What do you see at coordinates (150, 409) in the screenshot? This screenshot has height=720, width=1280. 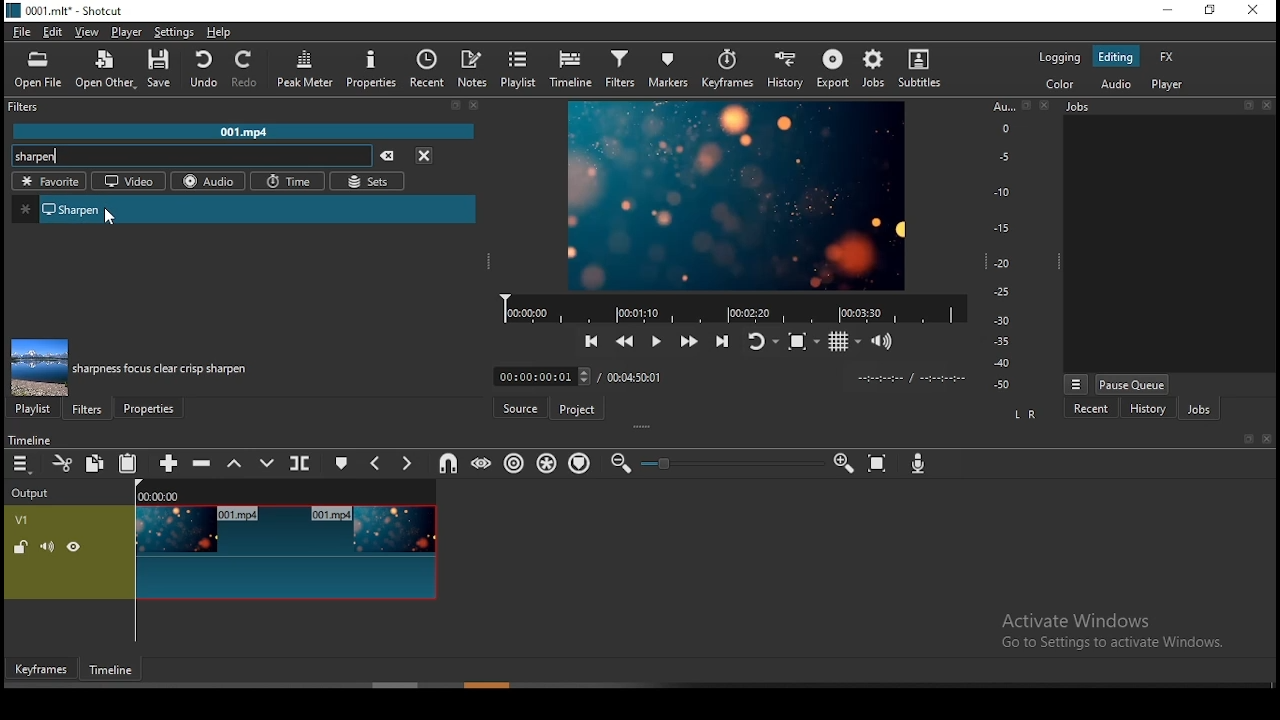 I see `properties` at bounding box center [150, 409].